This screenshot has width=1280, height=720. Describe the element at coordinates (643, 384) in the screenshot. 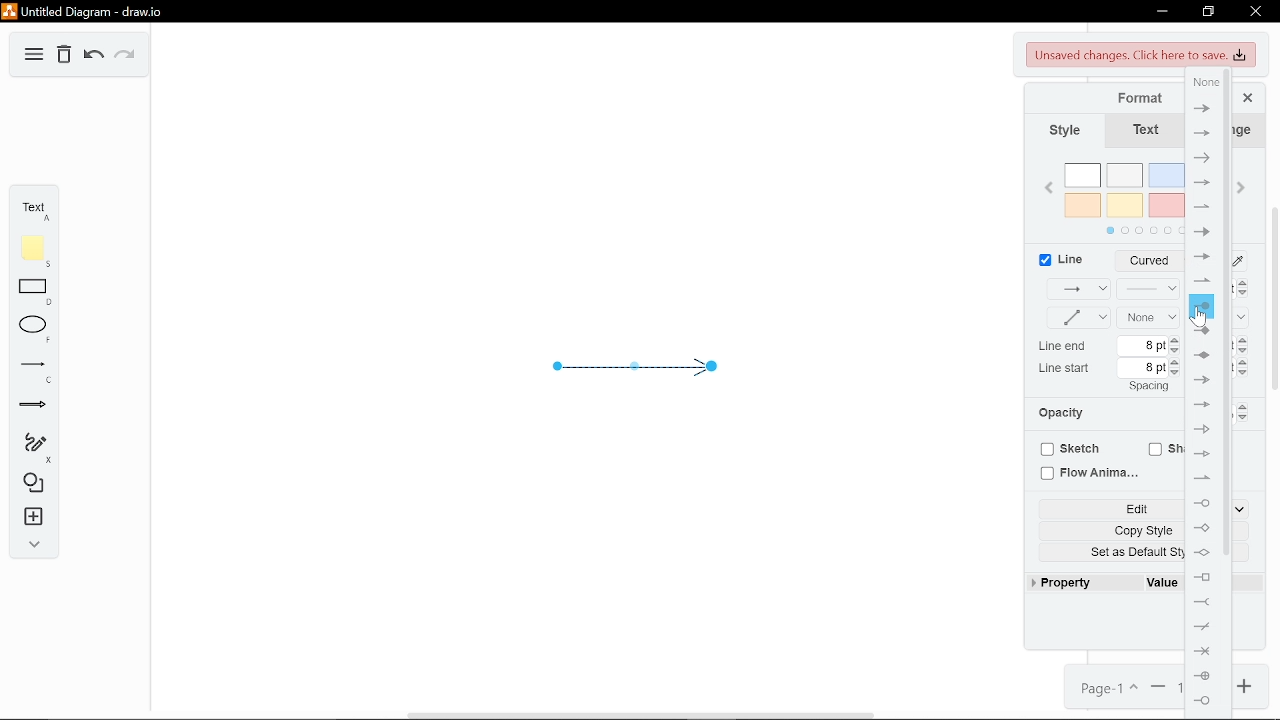

I see `Current arrow diagram` at that location.